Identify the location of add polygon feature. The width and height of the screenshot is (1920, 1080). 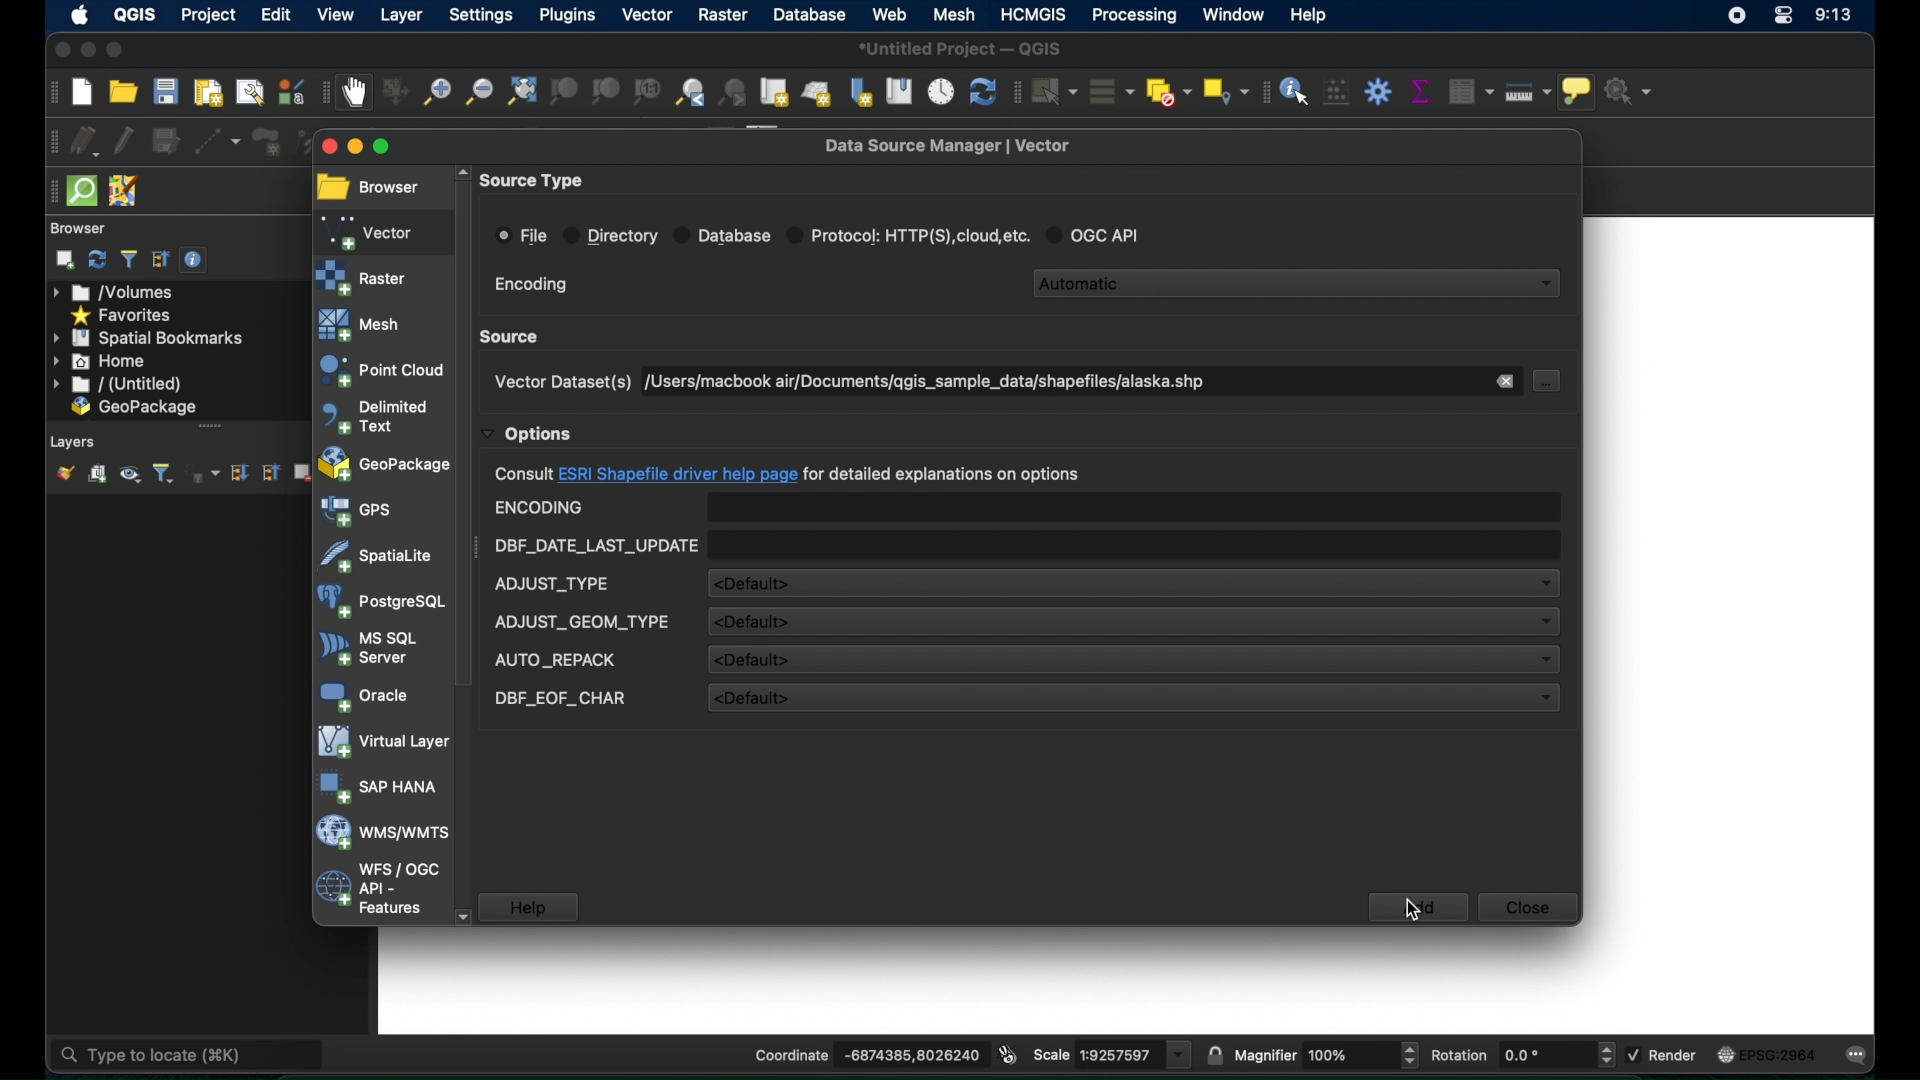
(263, 139).